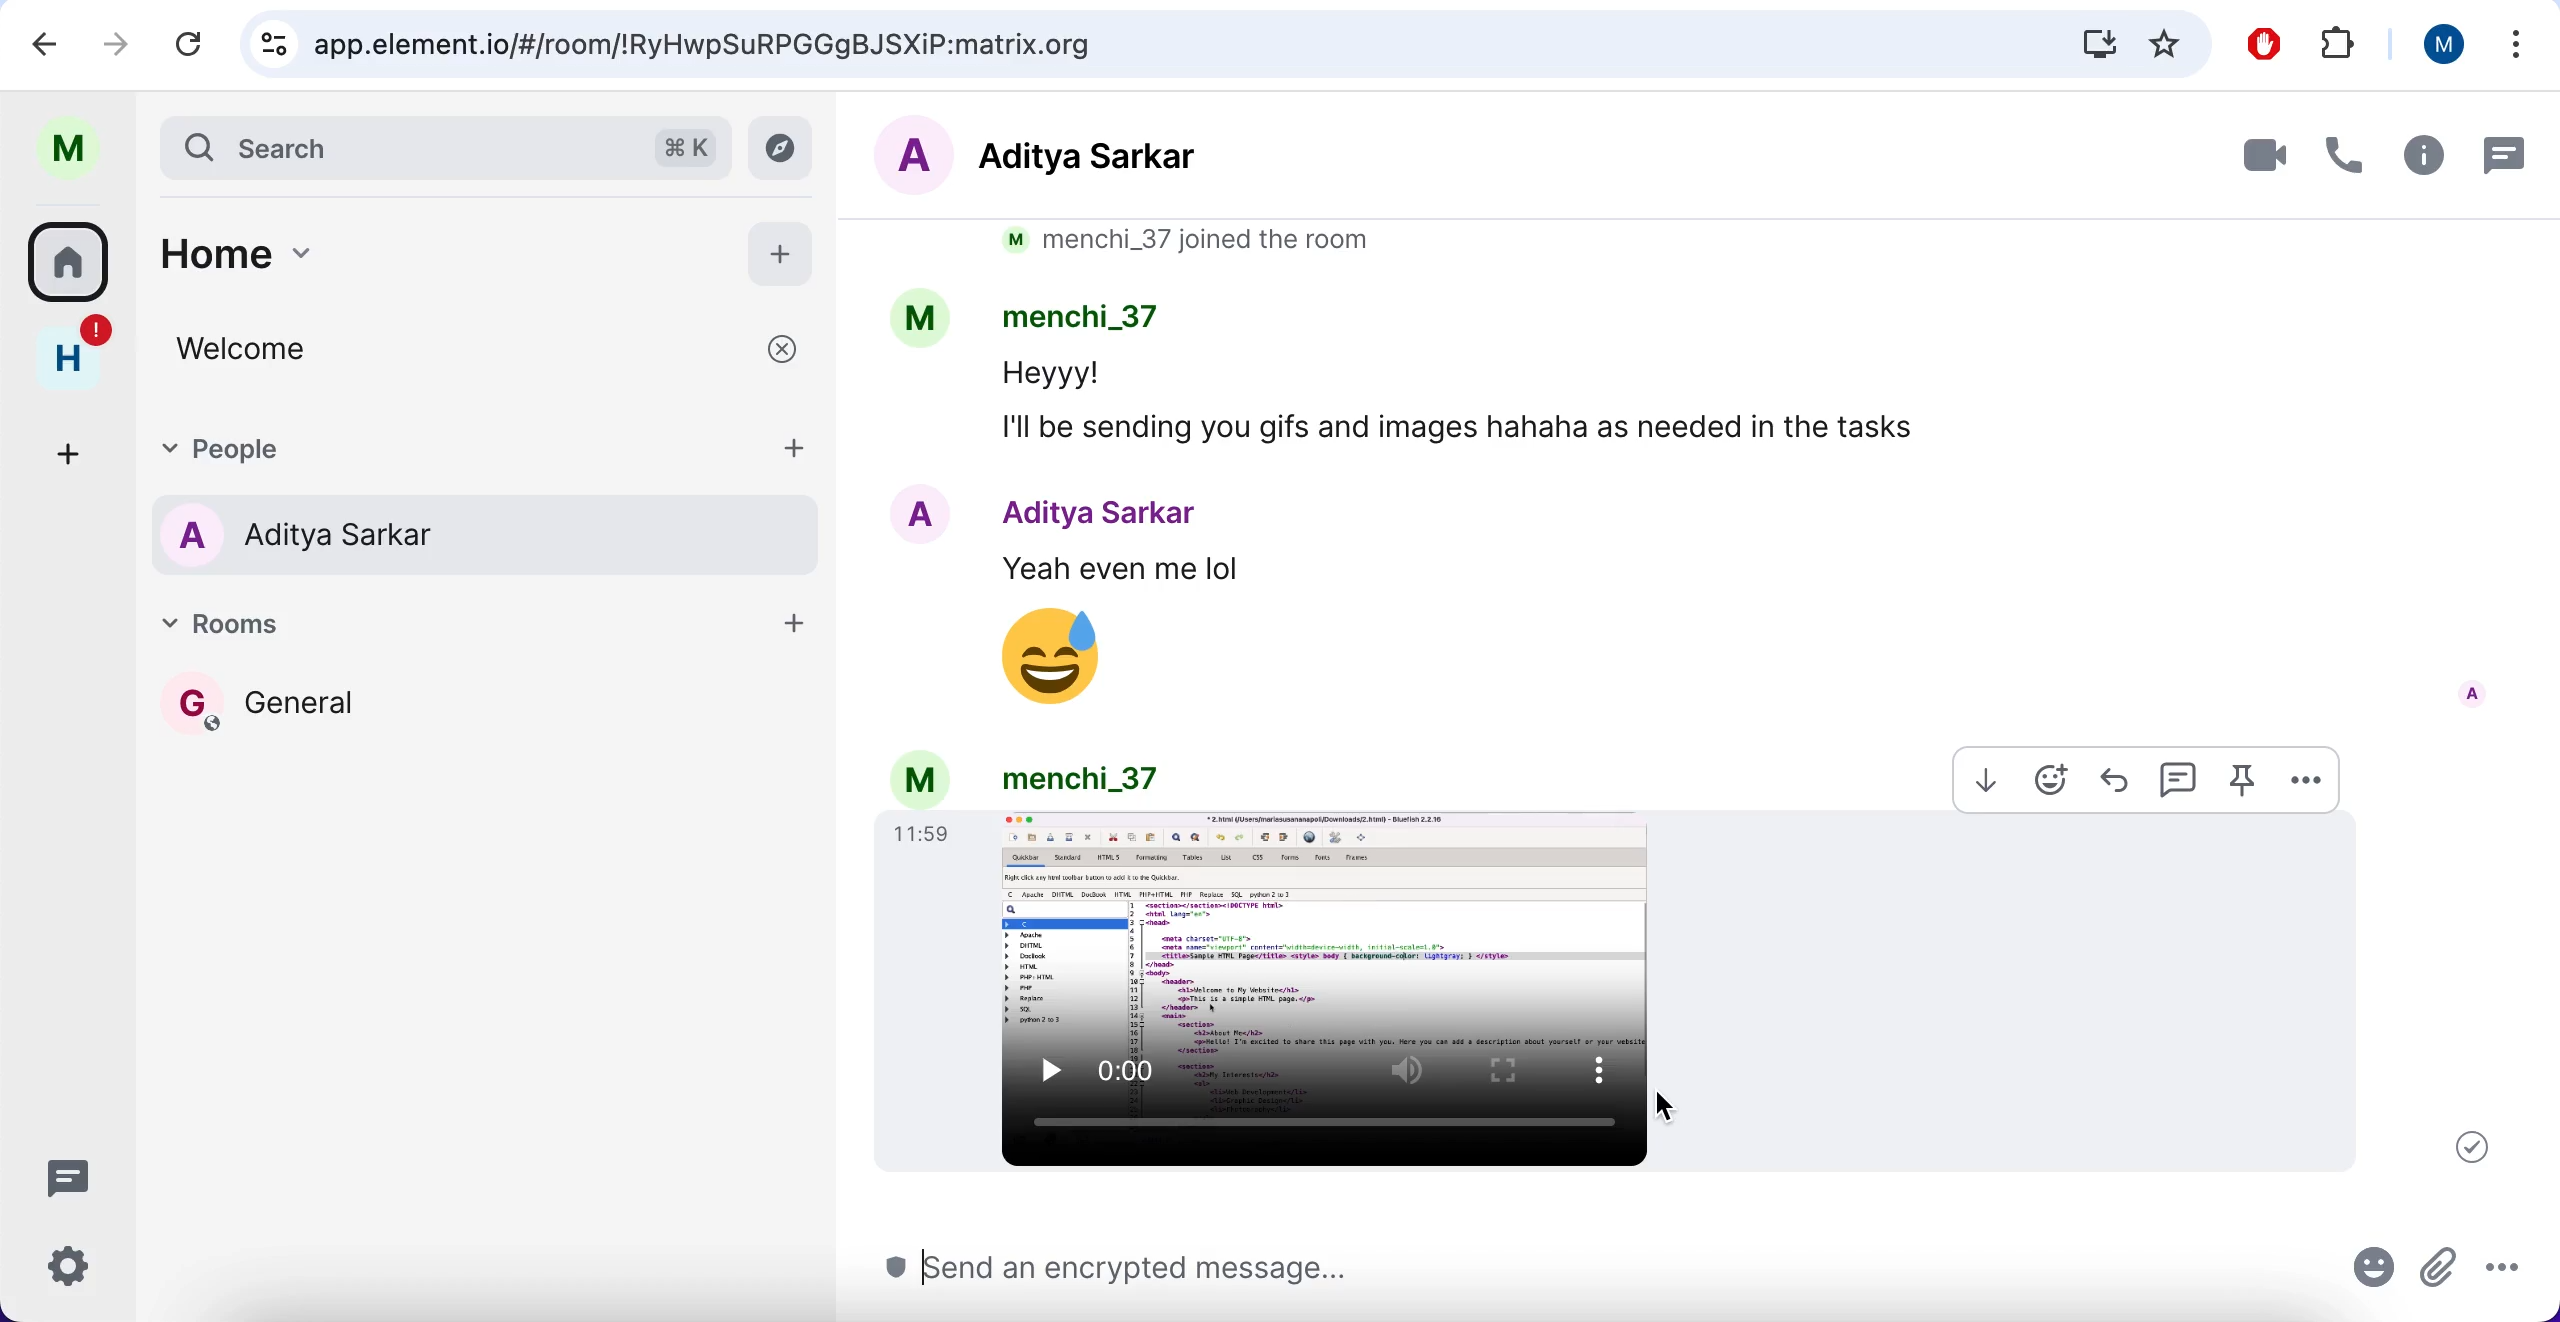  What do you see at coordinates (2248, 154) in the screenshot?
I see `videocall` at bounding box center [2248, 154].